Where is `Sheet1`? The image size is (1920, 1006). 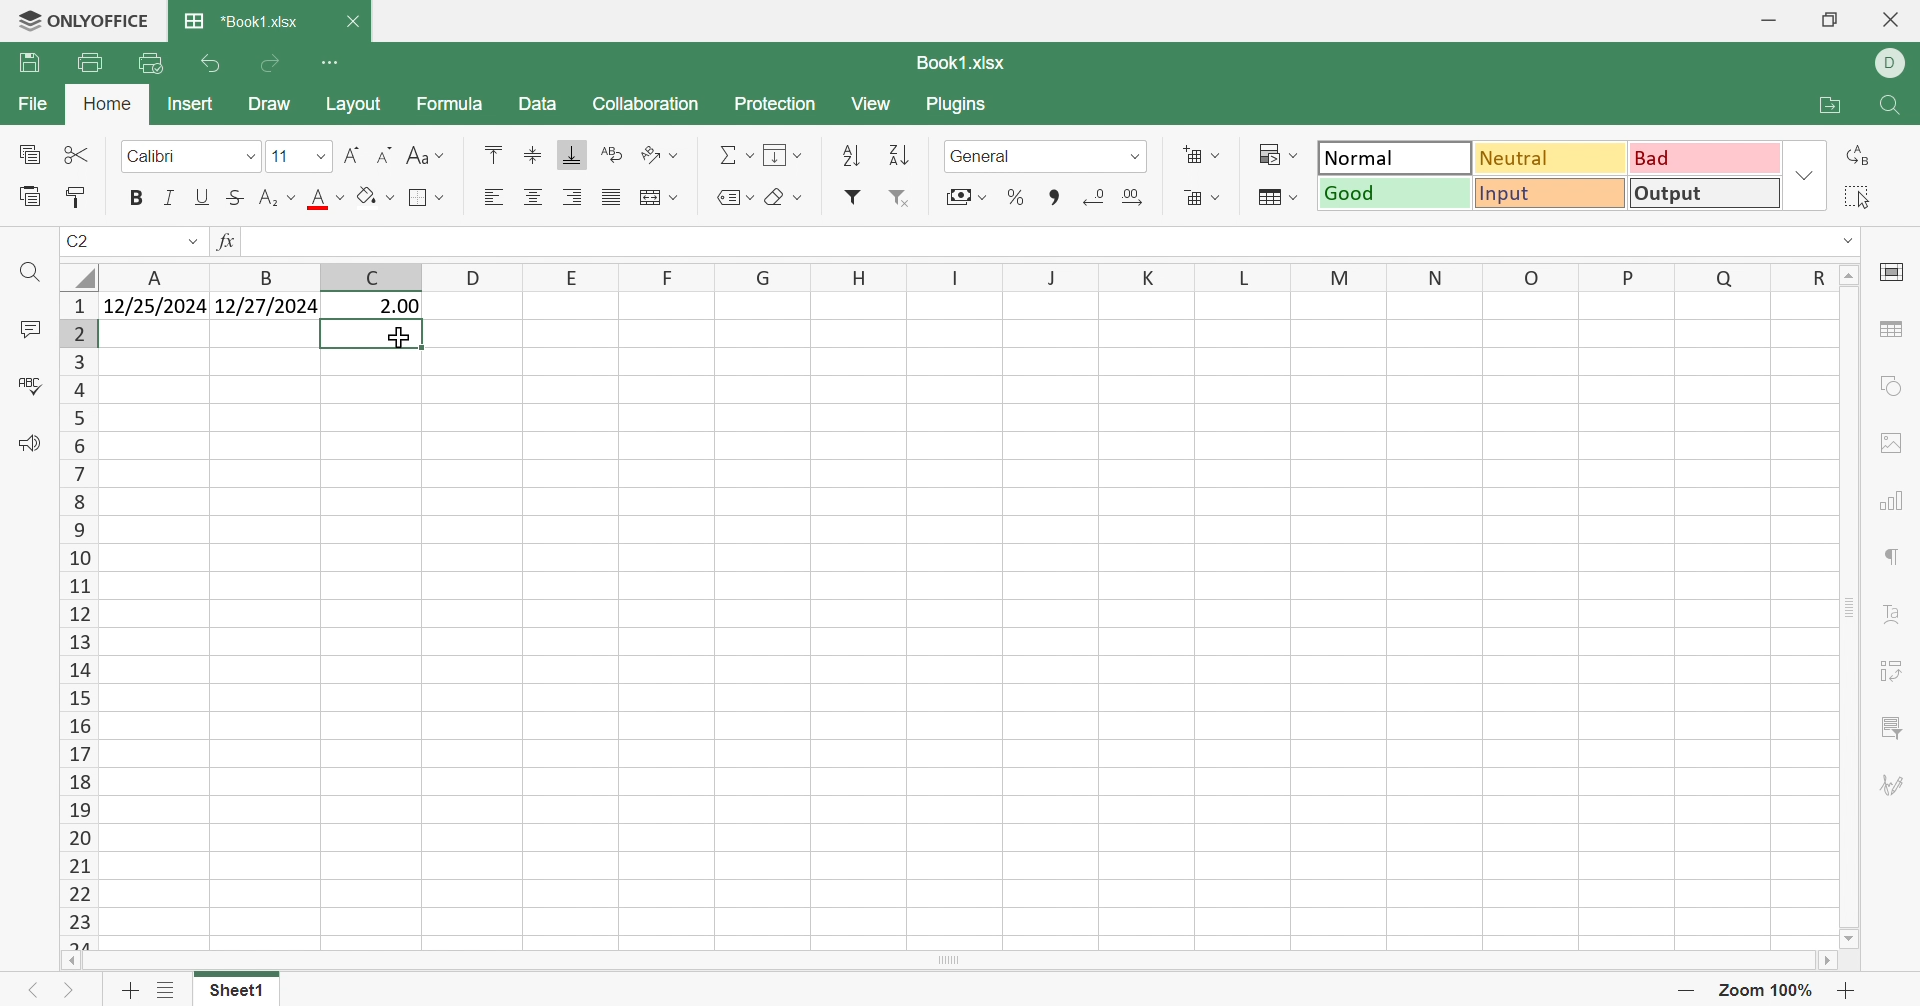
Sheet1 is located at coordinates (230, 992).